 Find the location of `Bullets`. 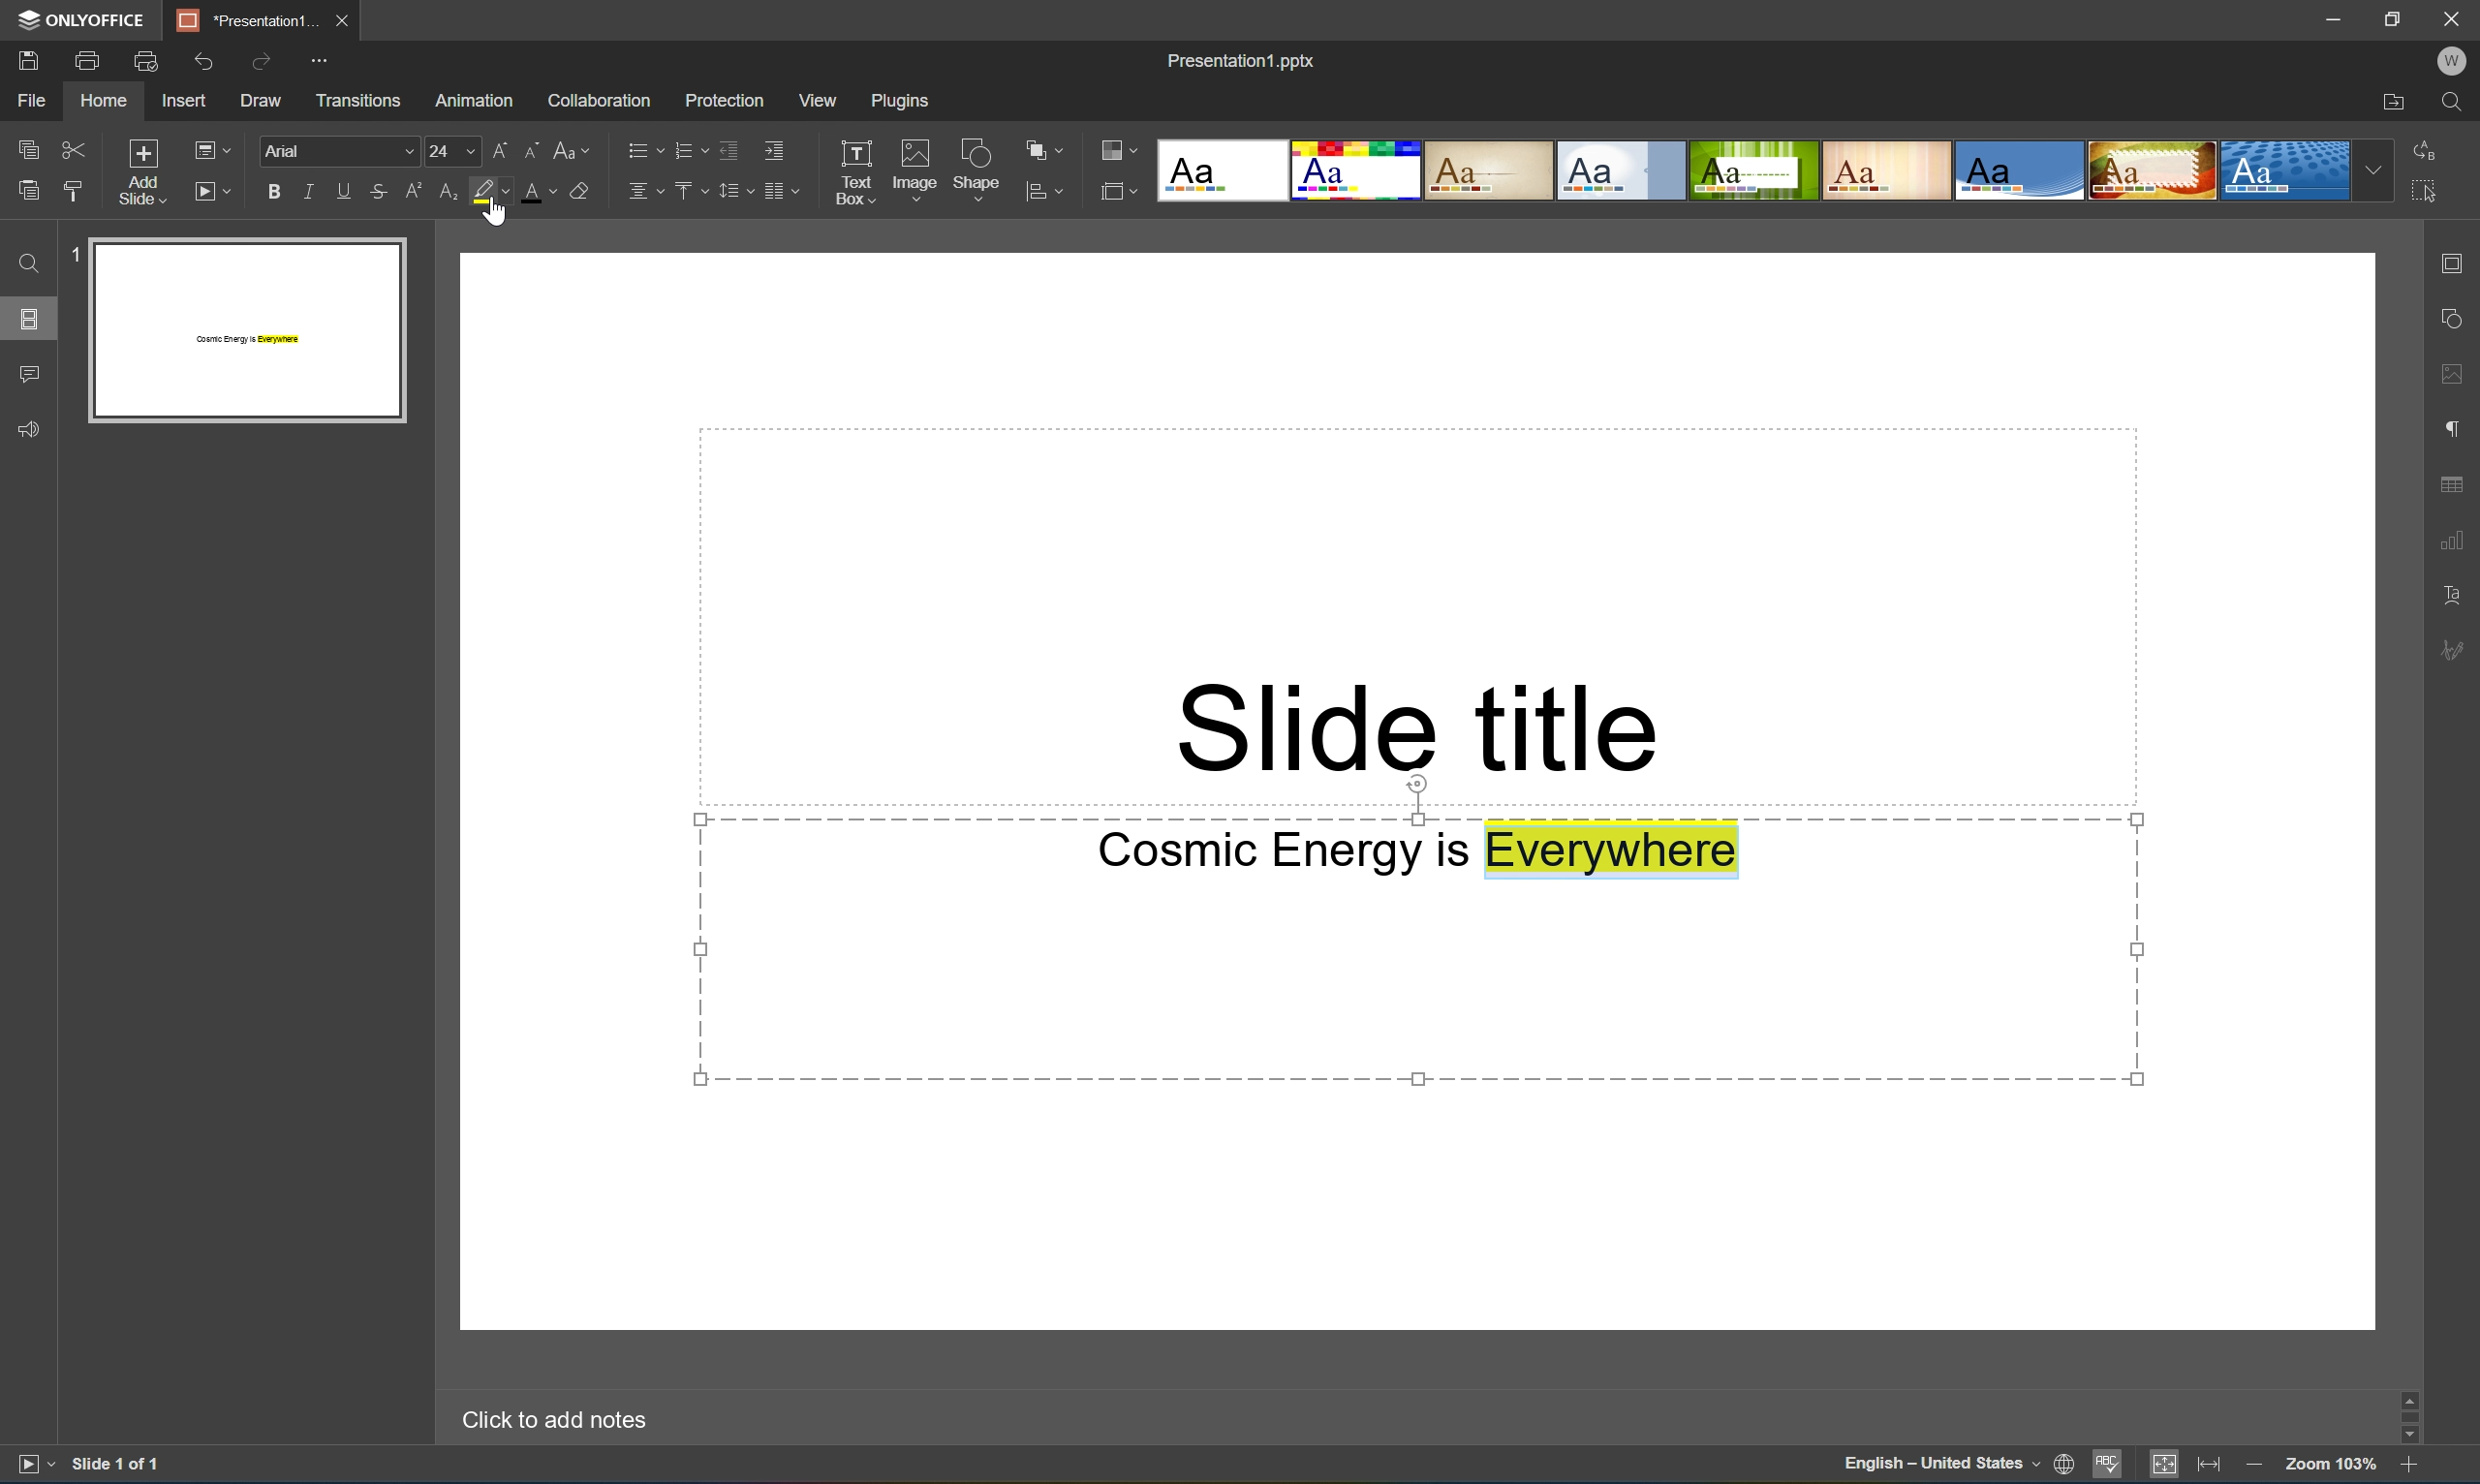

Bullets is located at coordinates (639, 148).